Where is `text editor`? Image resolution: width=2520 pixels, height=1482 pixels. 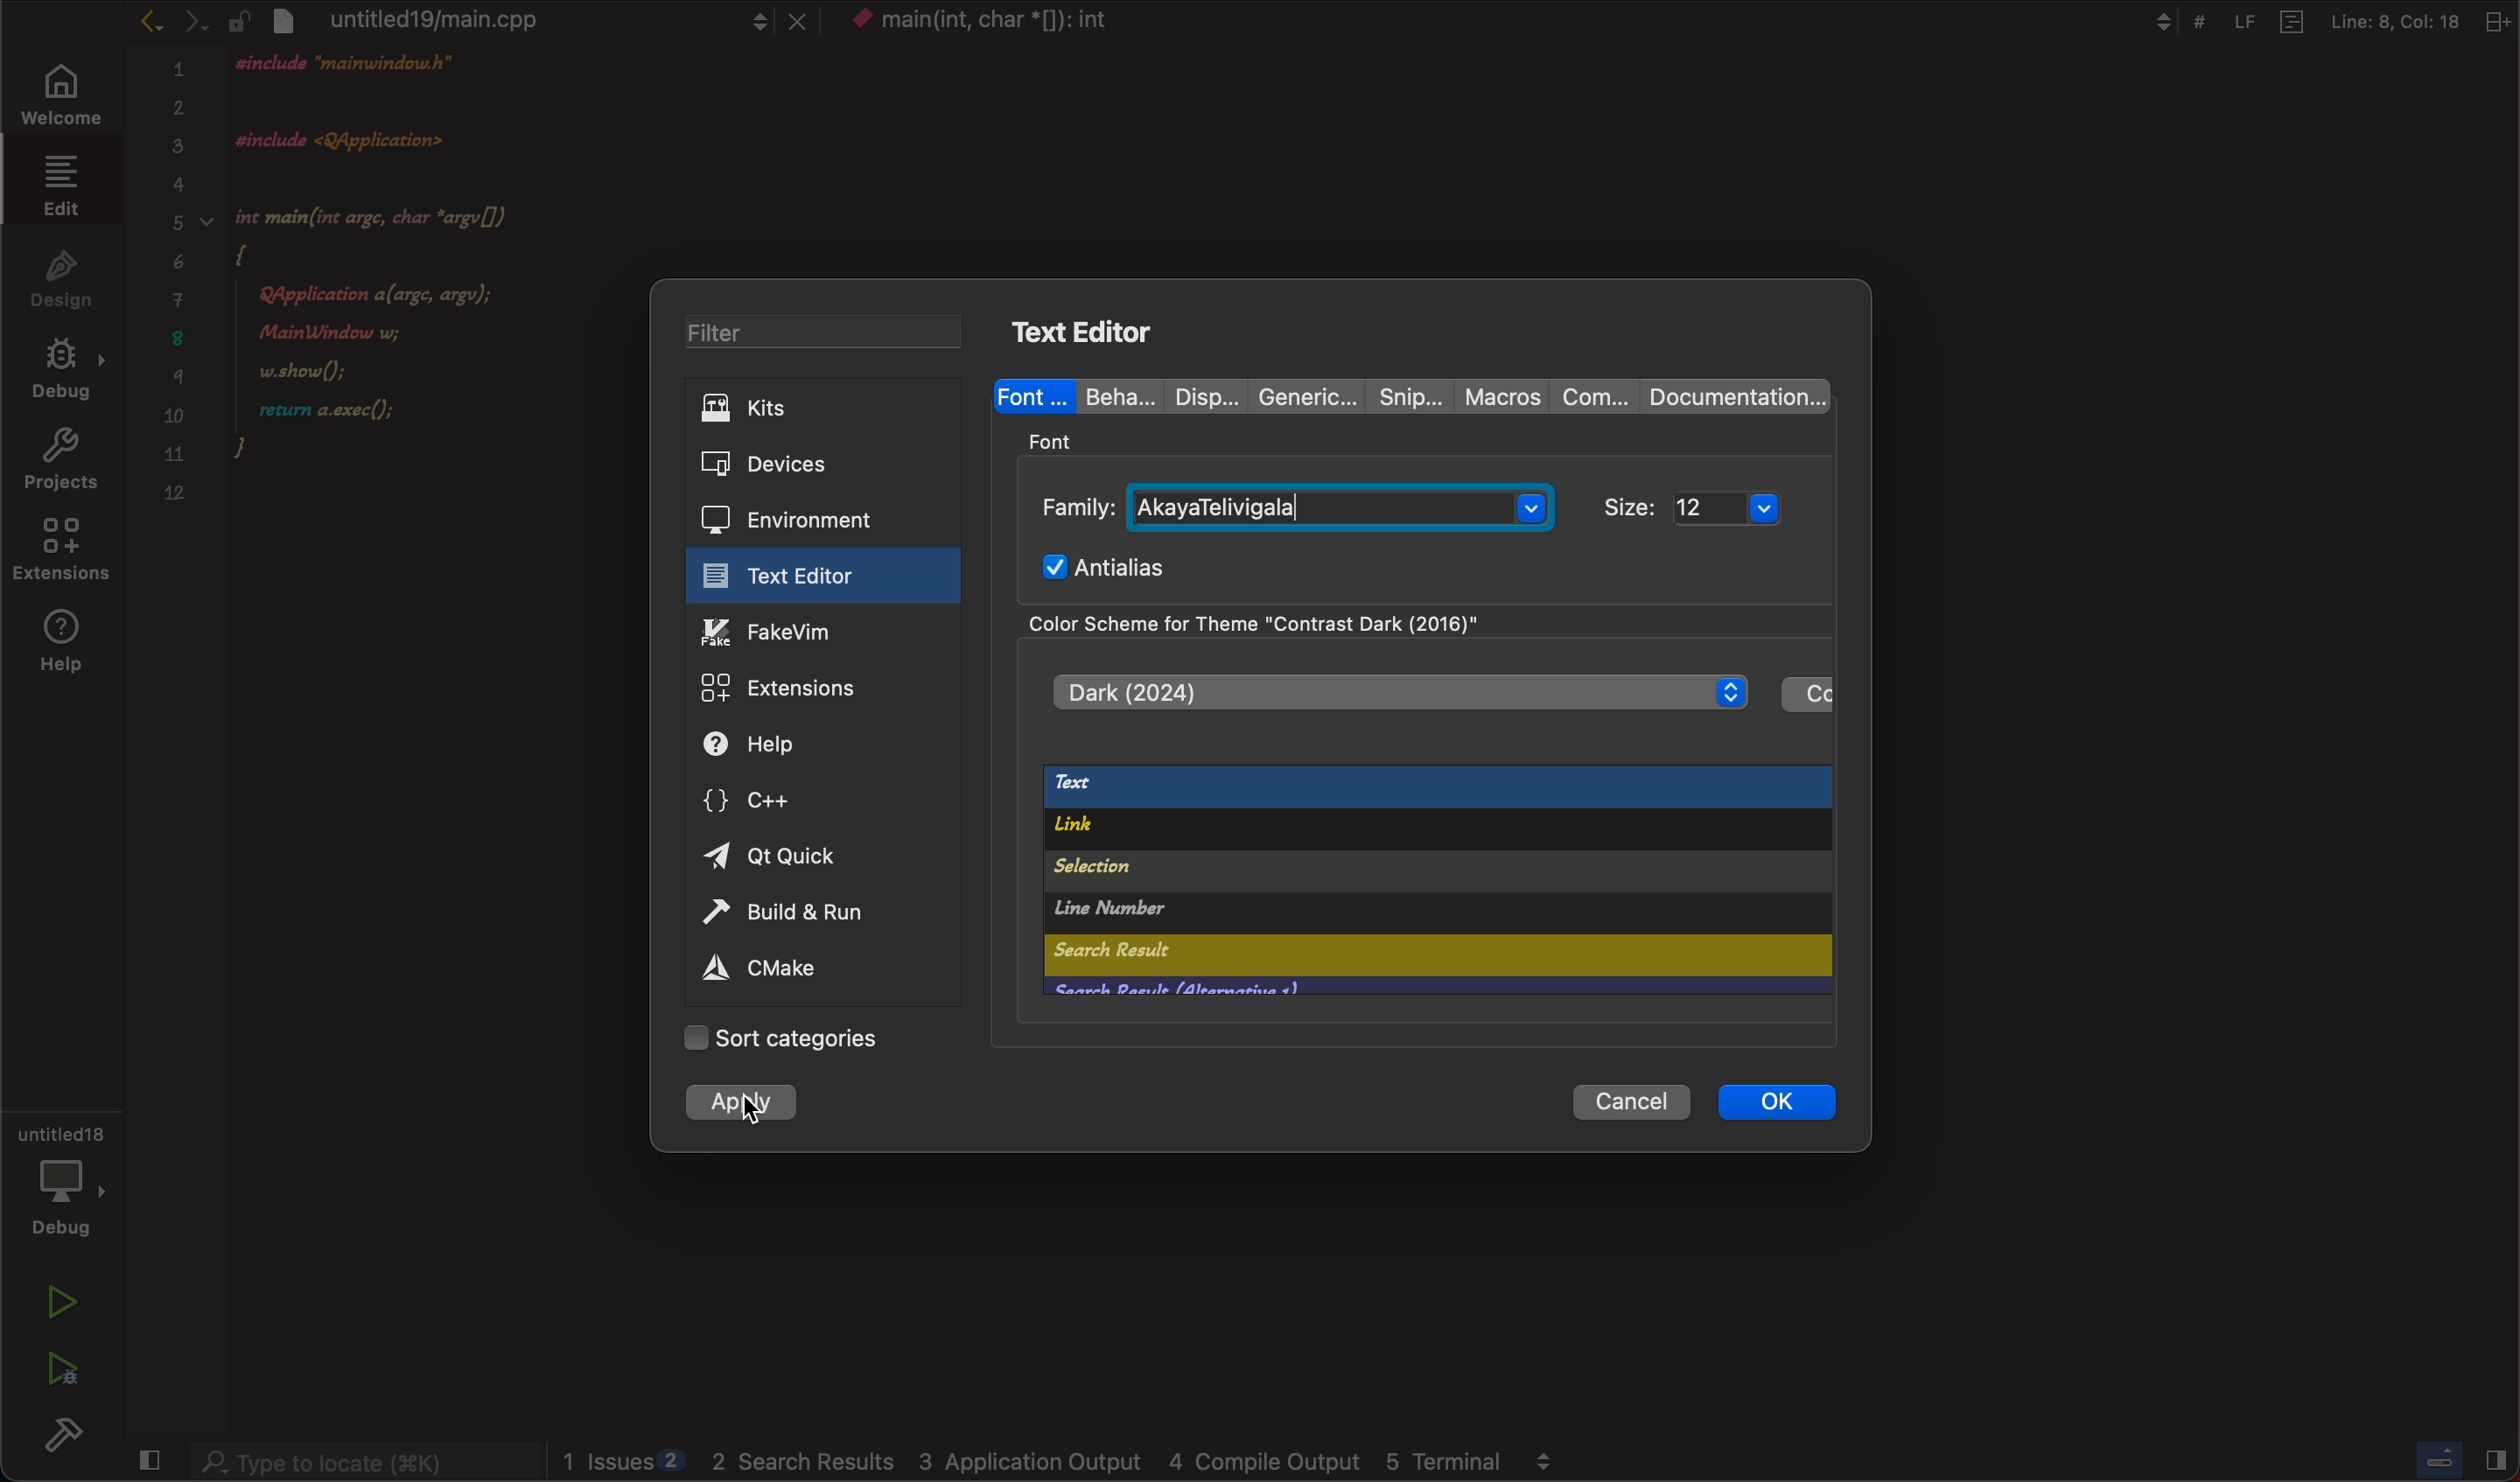
text editor is located at coordinates (1093, 329).